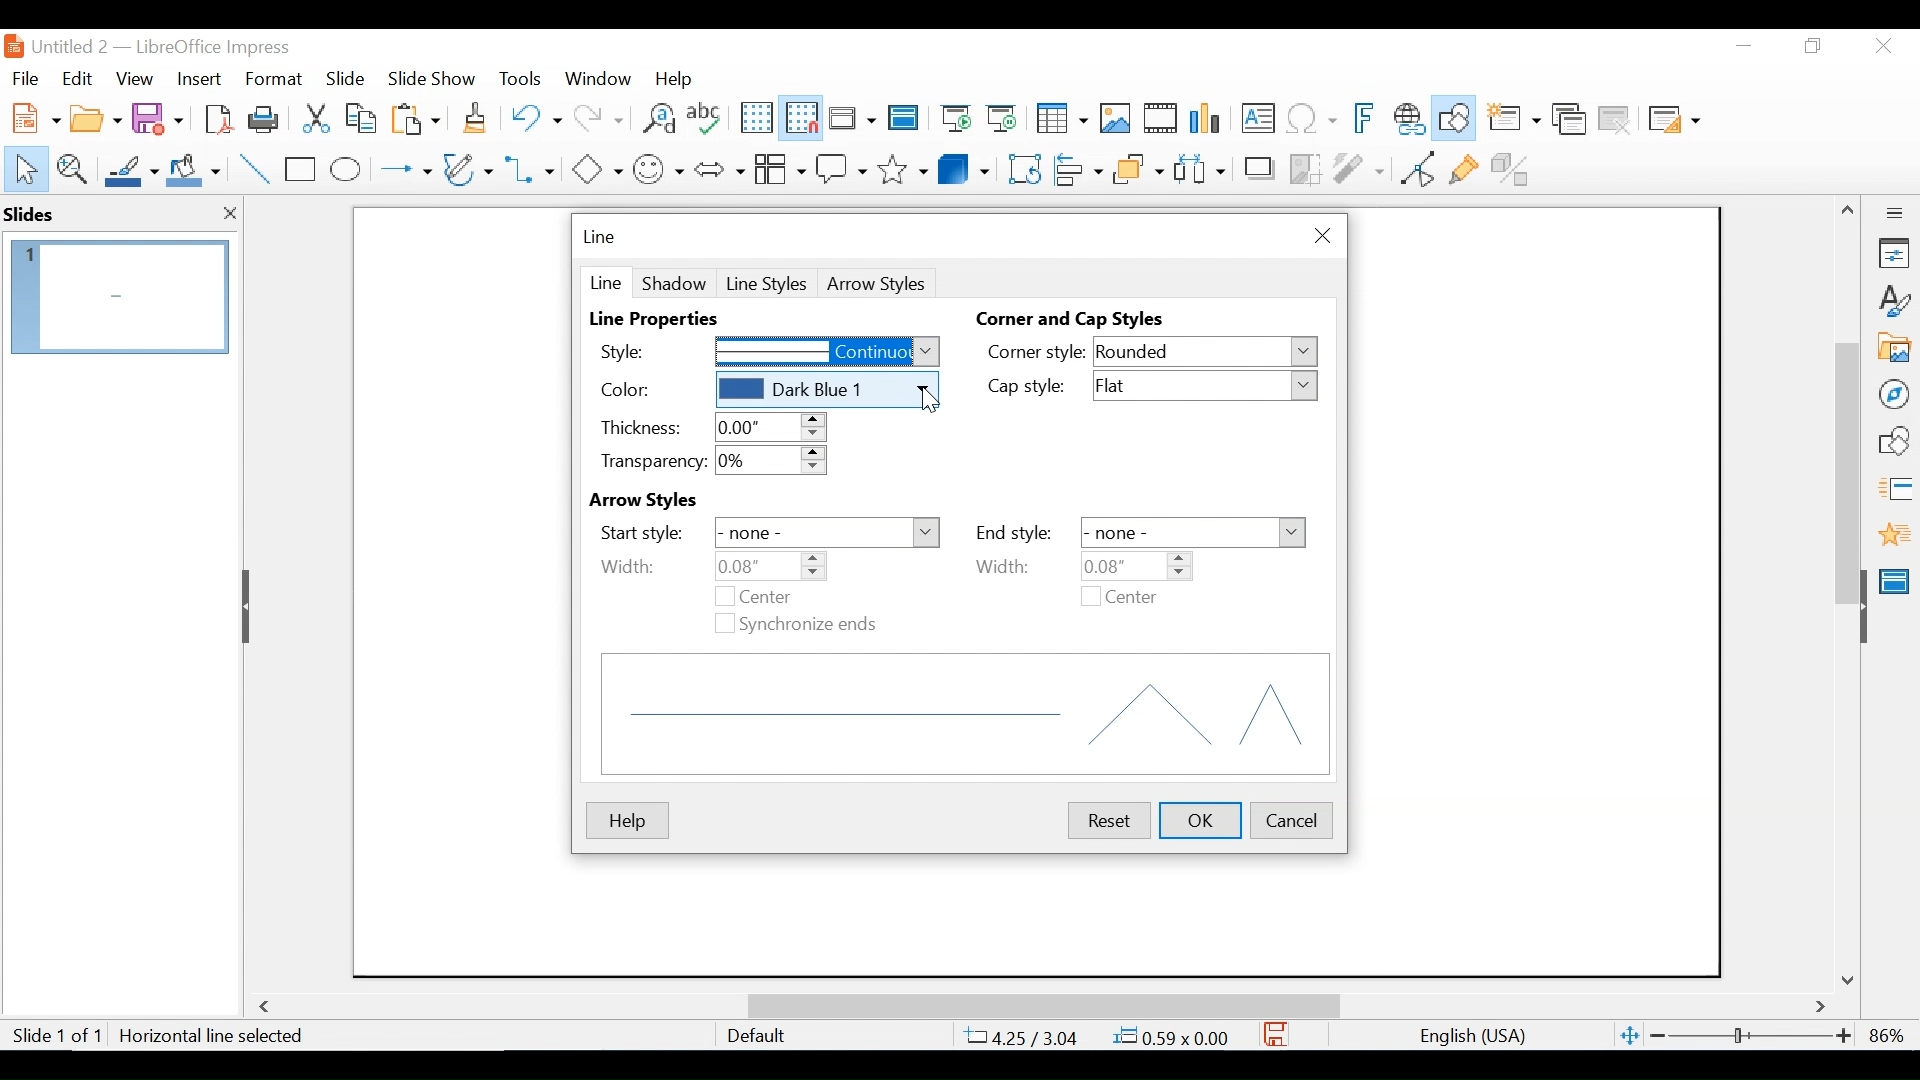  What do you see at coordinates (401, 170) in the screenshot?
I see `Lines and Arrows` at bounding box center [401, 170].